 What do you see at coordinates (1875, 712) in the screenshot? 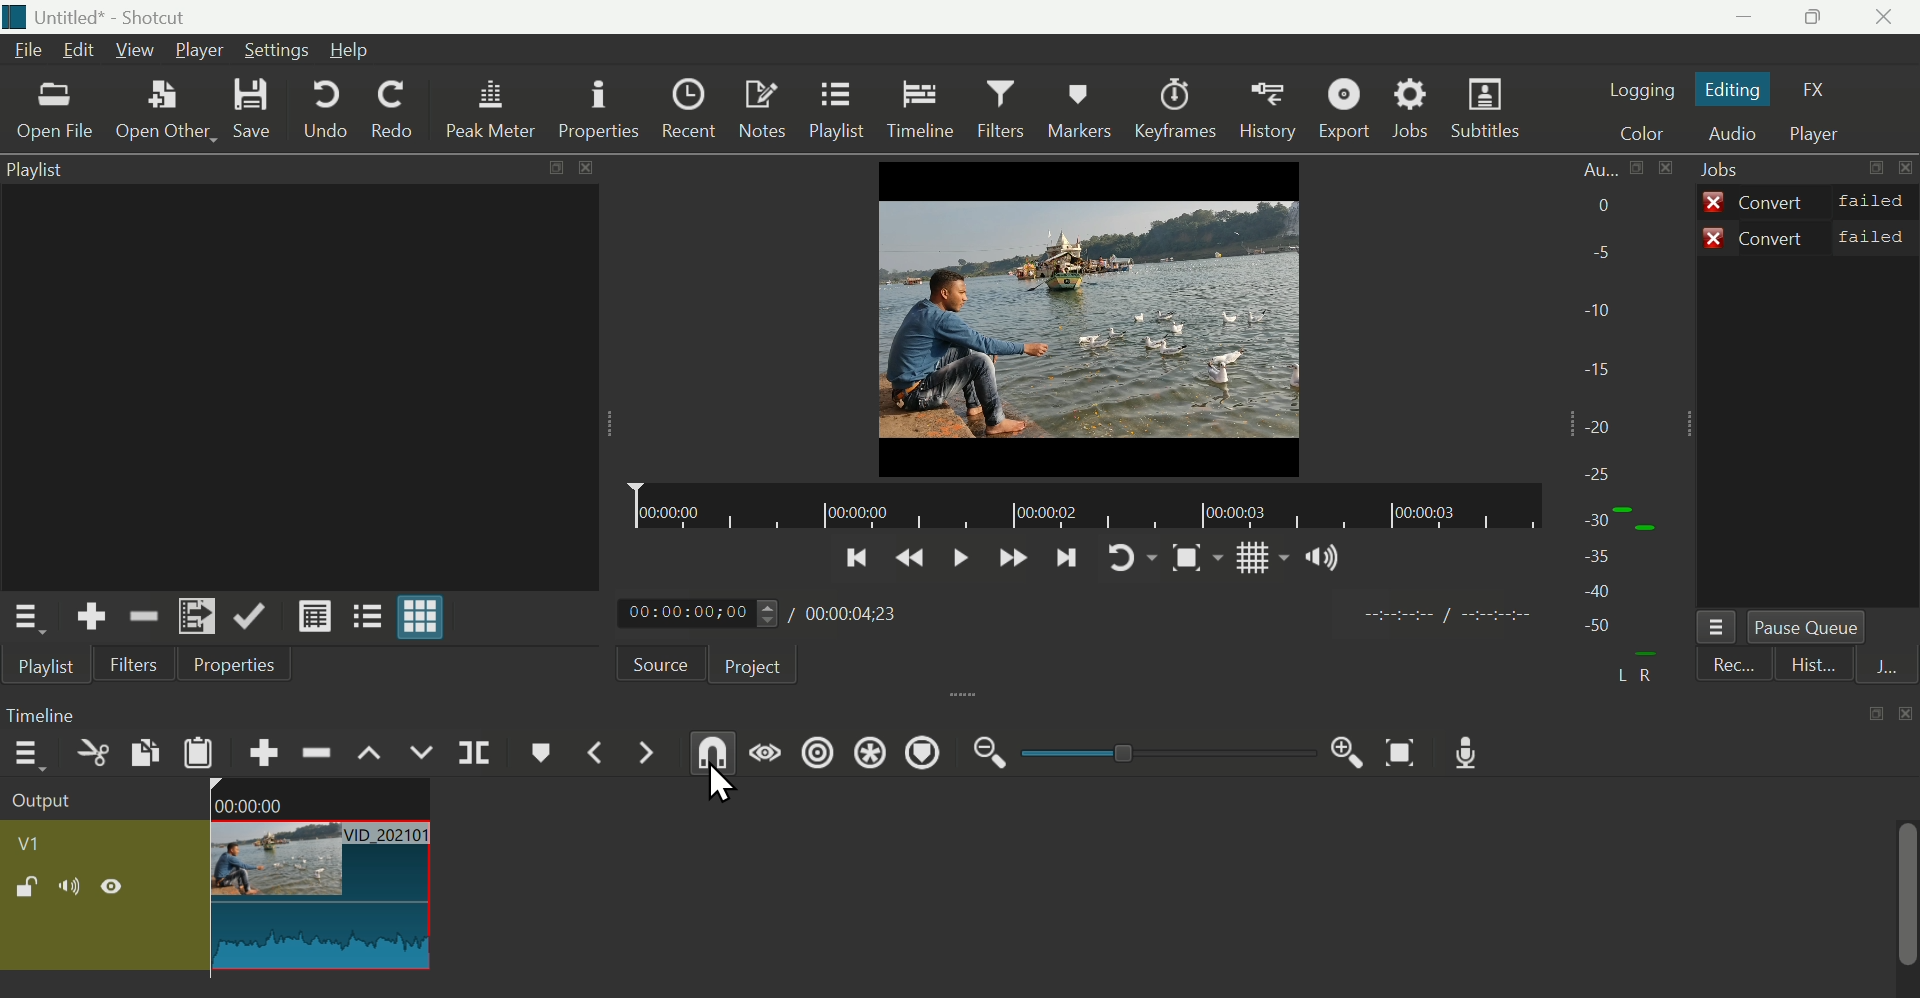
I see `restore` at bounding box center [1875, 712].